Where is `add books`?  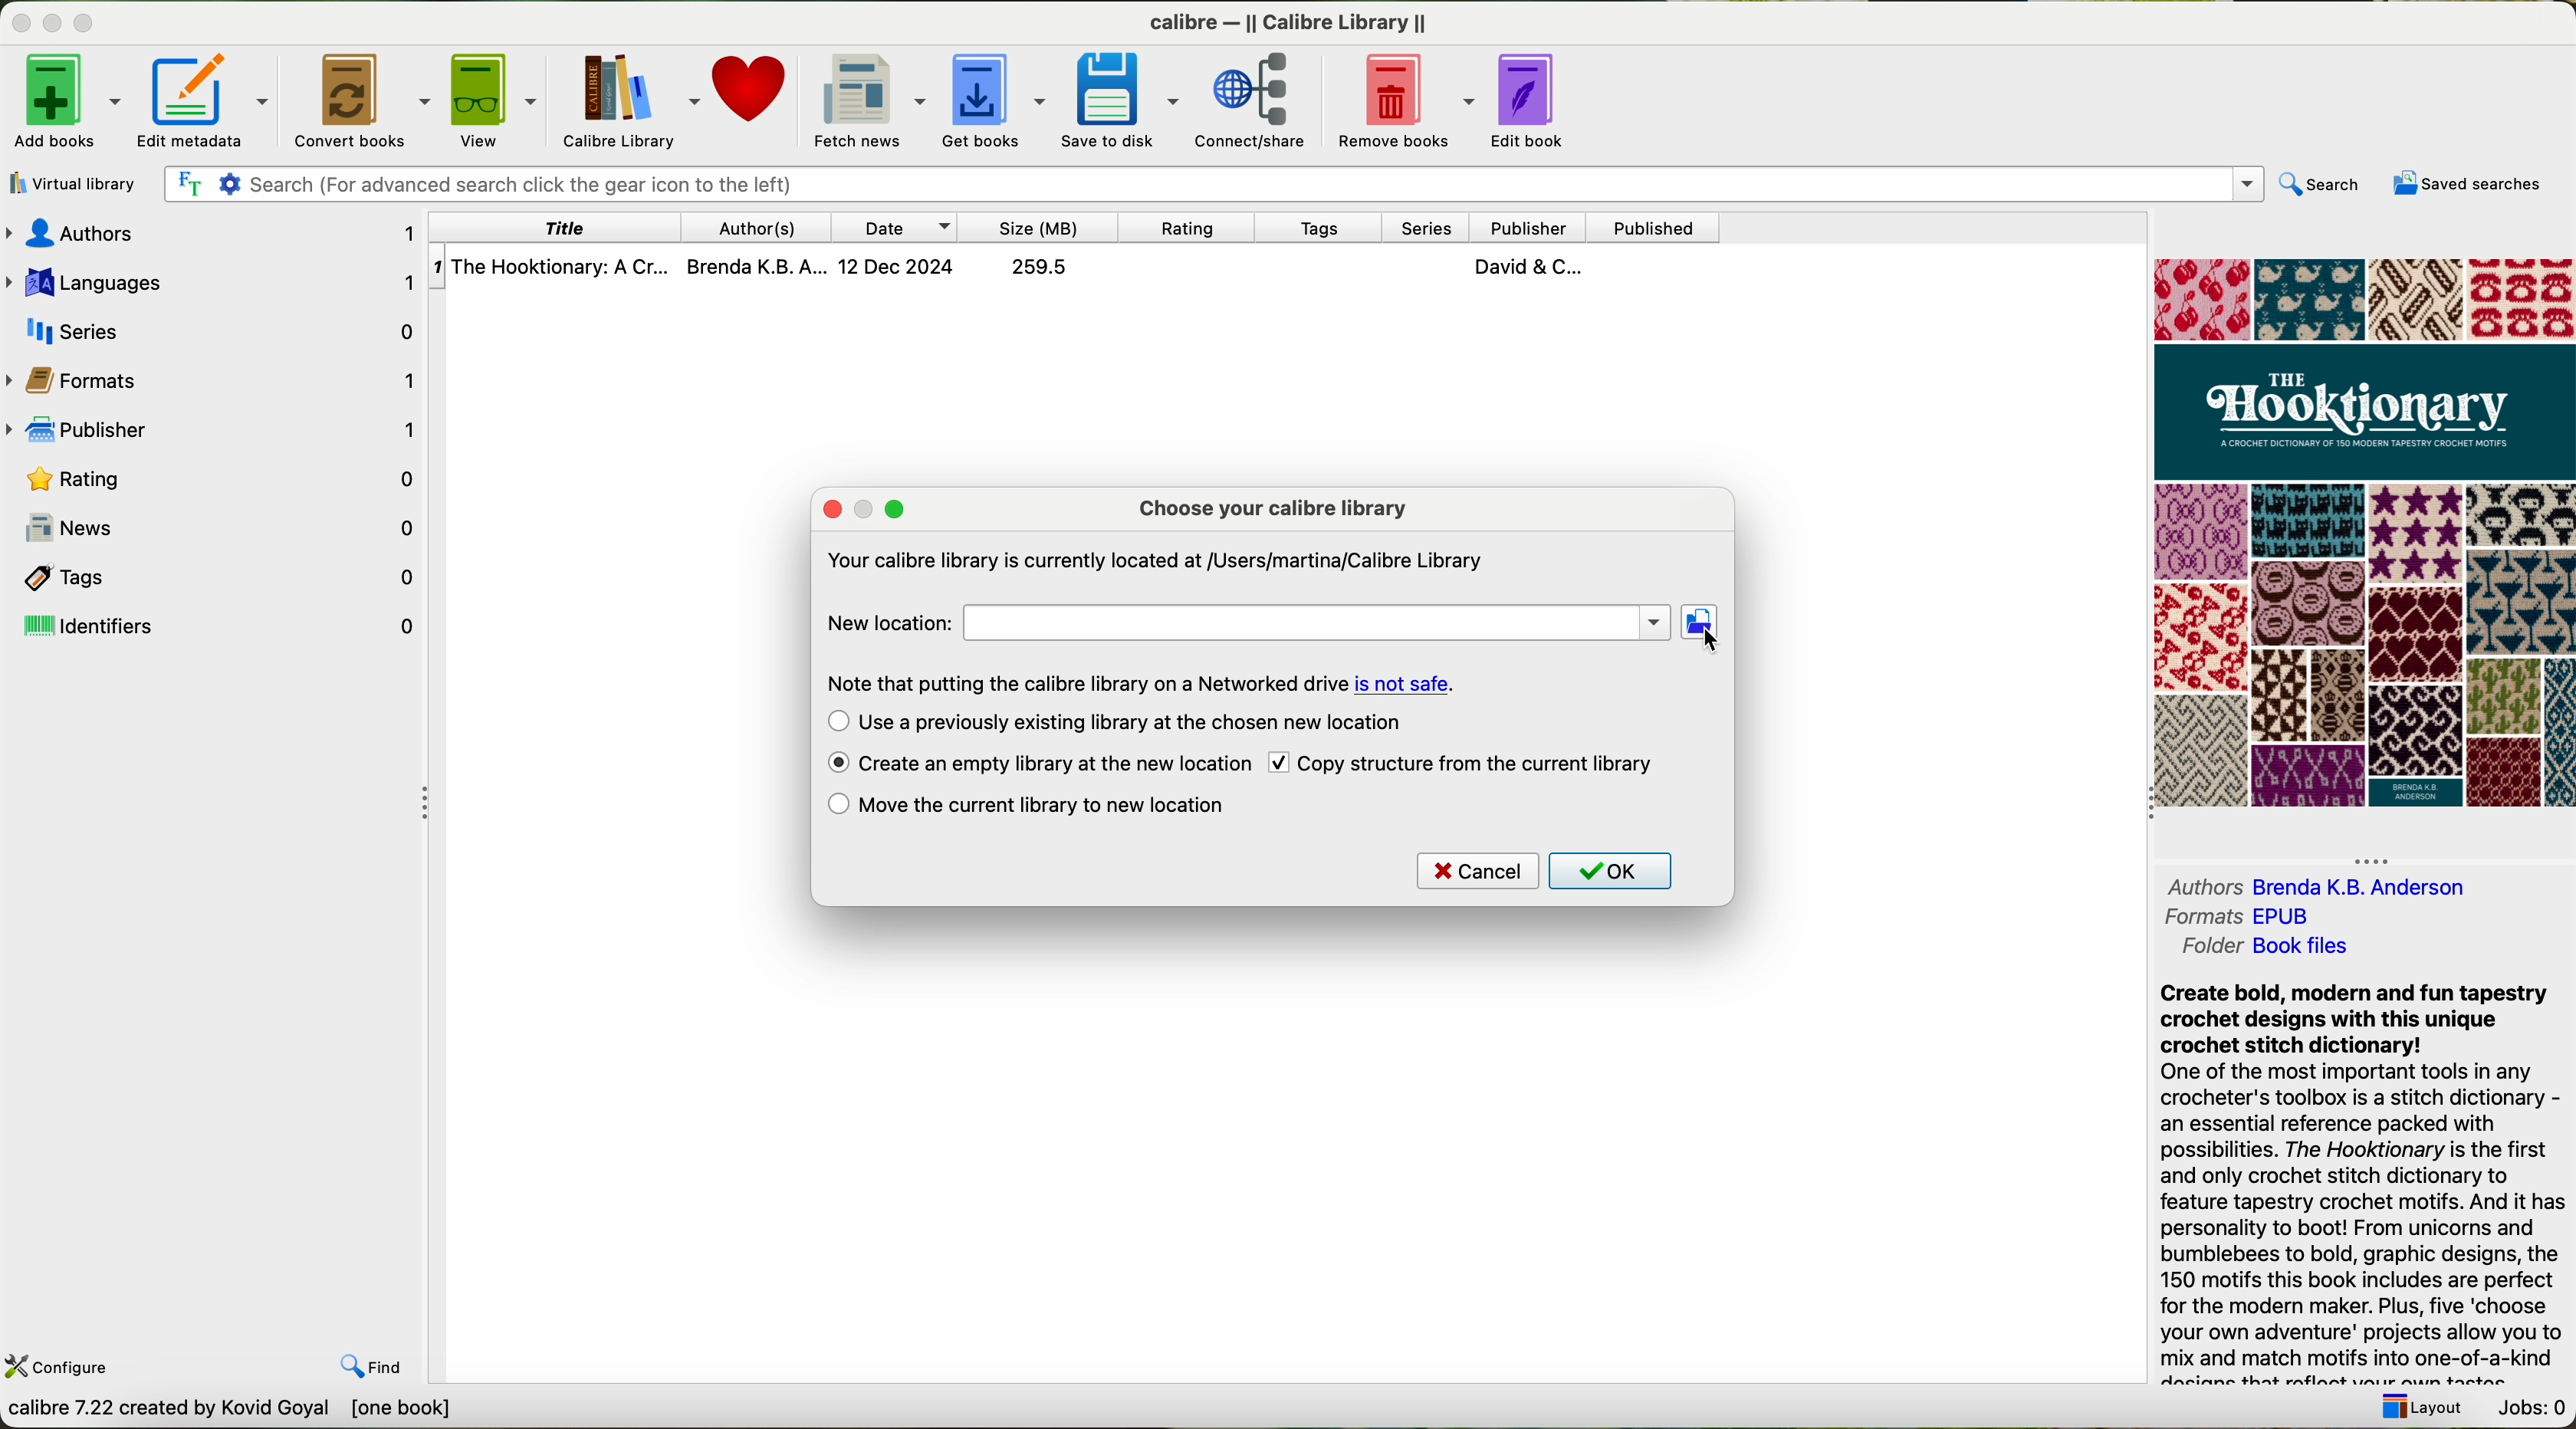
add books is located at coordinates (63, 102).